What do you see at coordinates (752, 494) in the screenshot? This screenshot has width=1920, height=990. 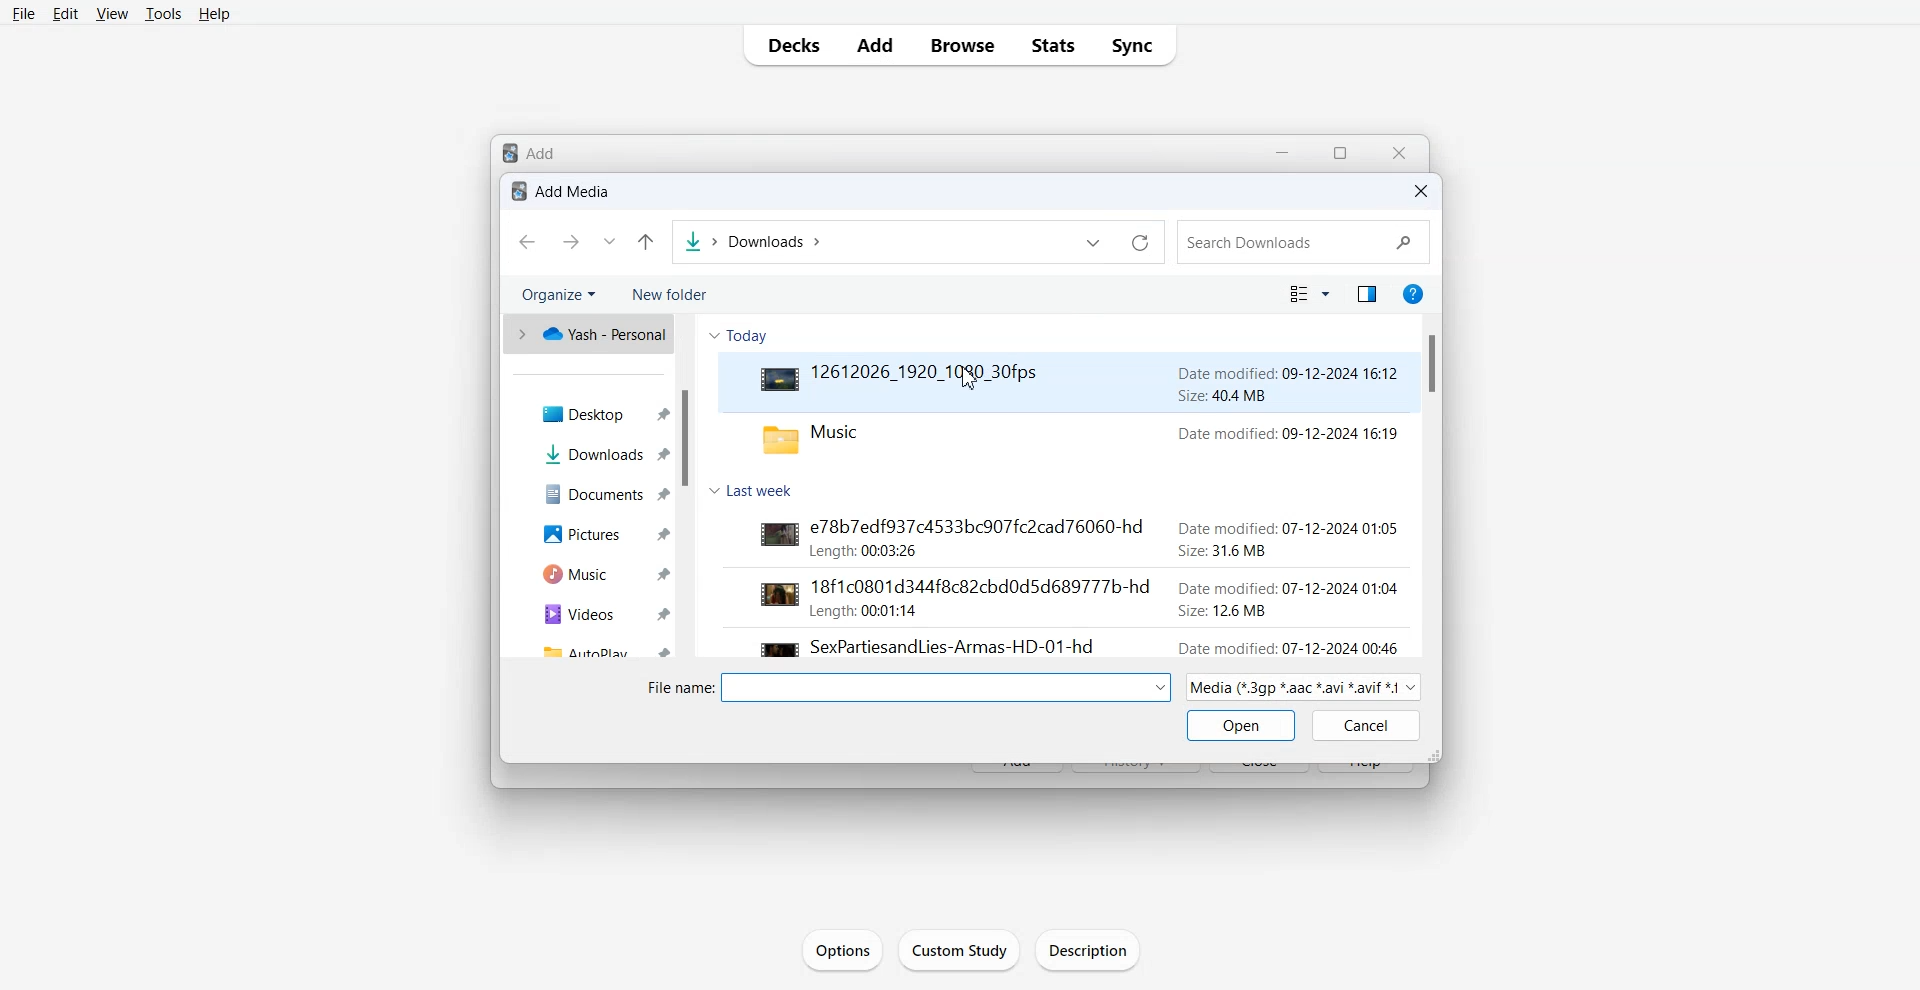 I see `Last Week` at bounding box center [752, 494].